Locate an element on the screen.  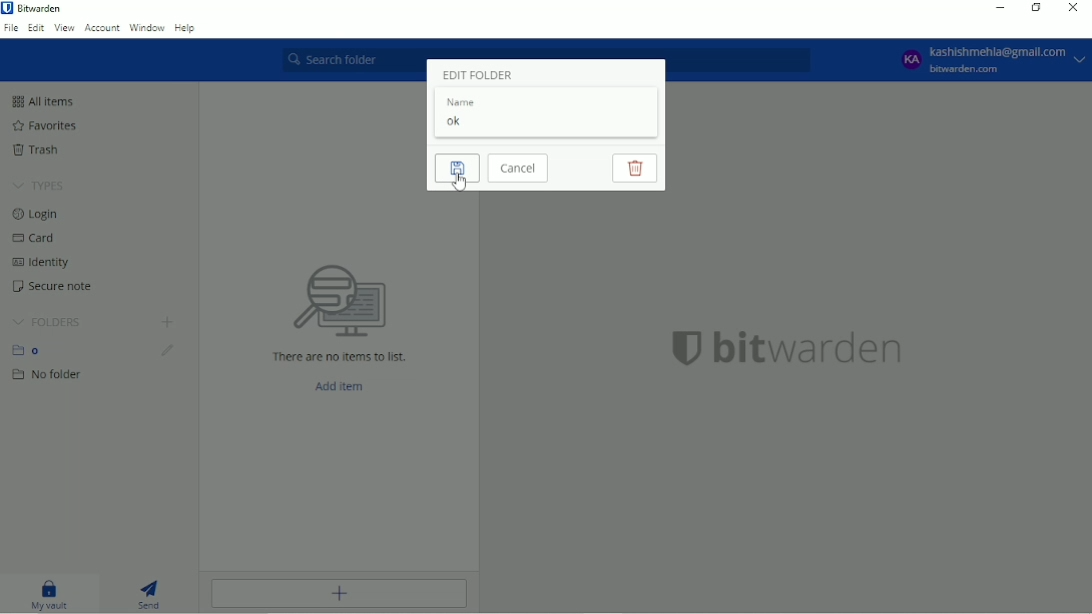
My vault is located at coordinates (51, 596).